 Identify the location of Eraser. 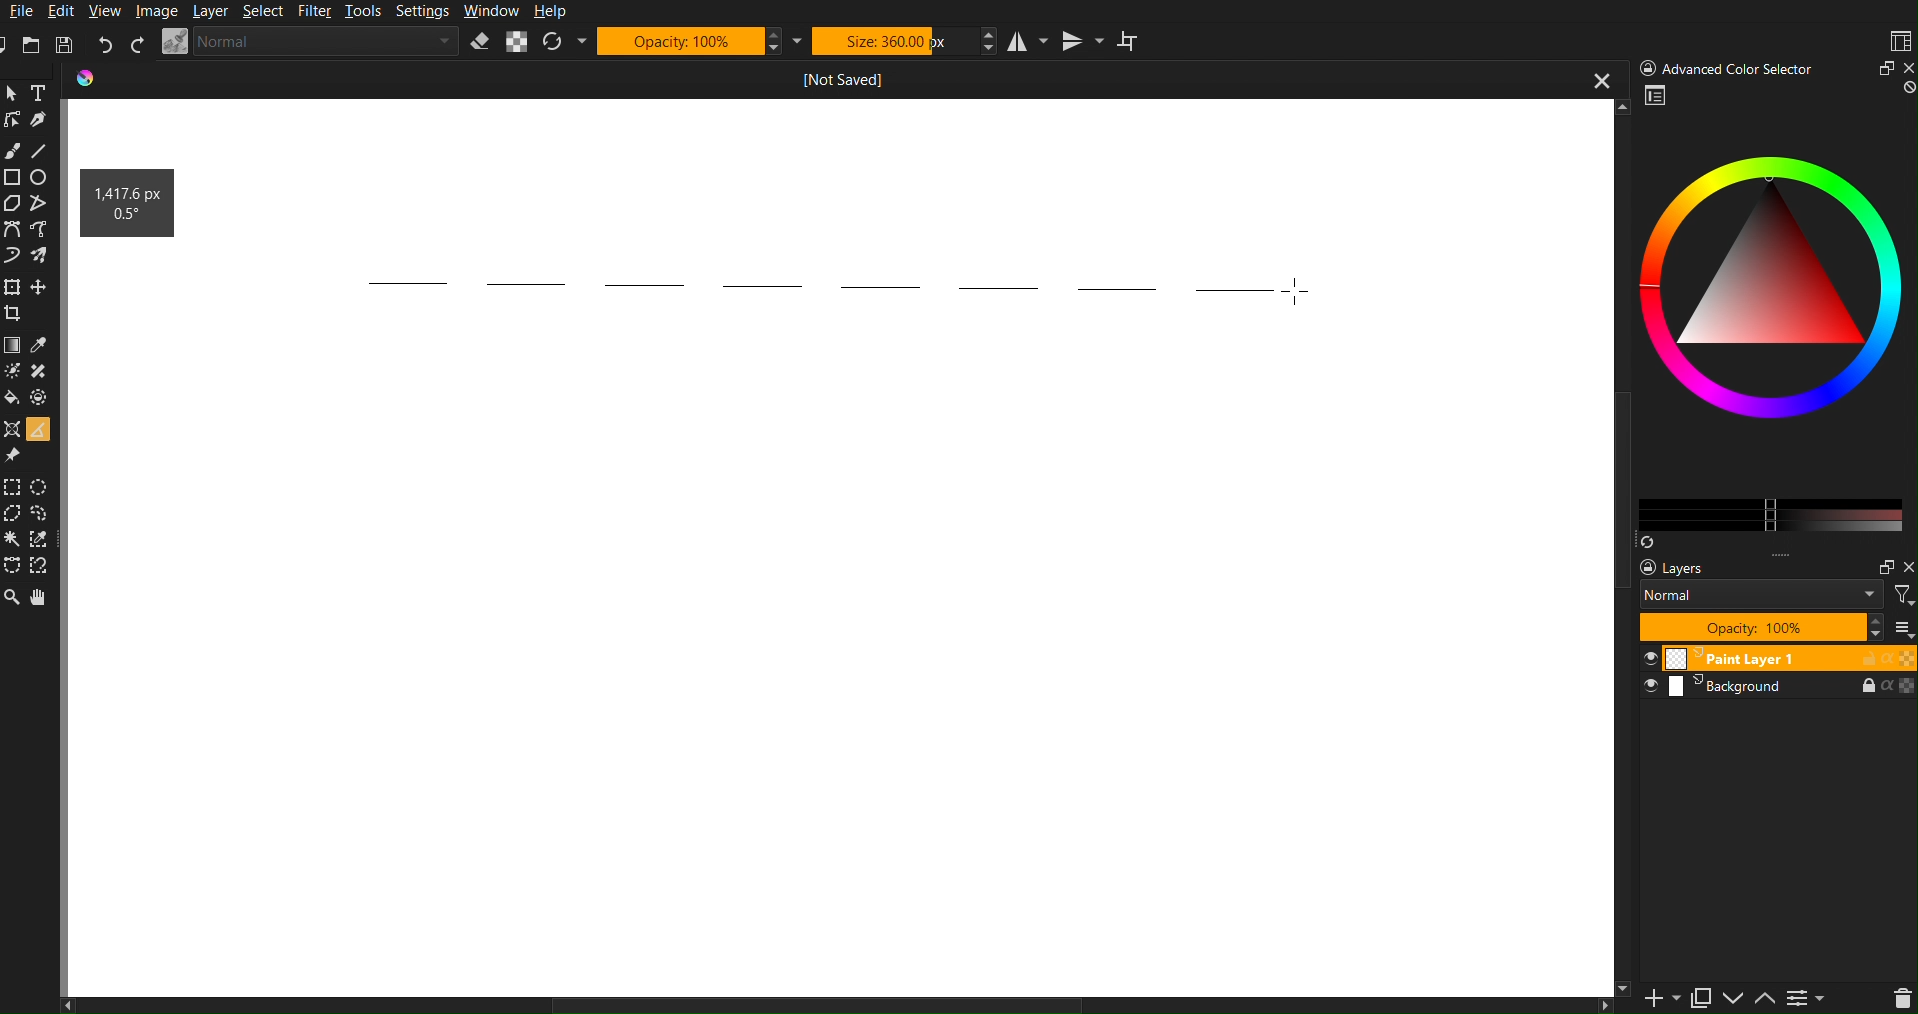
(480, 42).